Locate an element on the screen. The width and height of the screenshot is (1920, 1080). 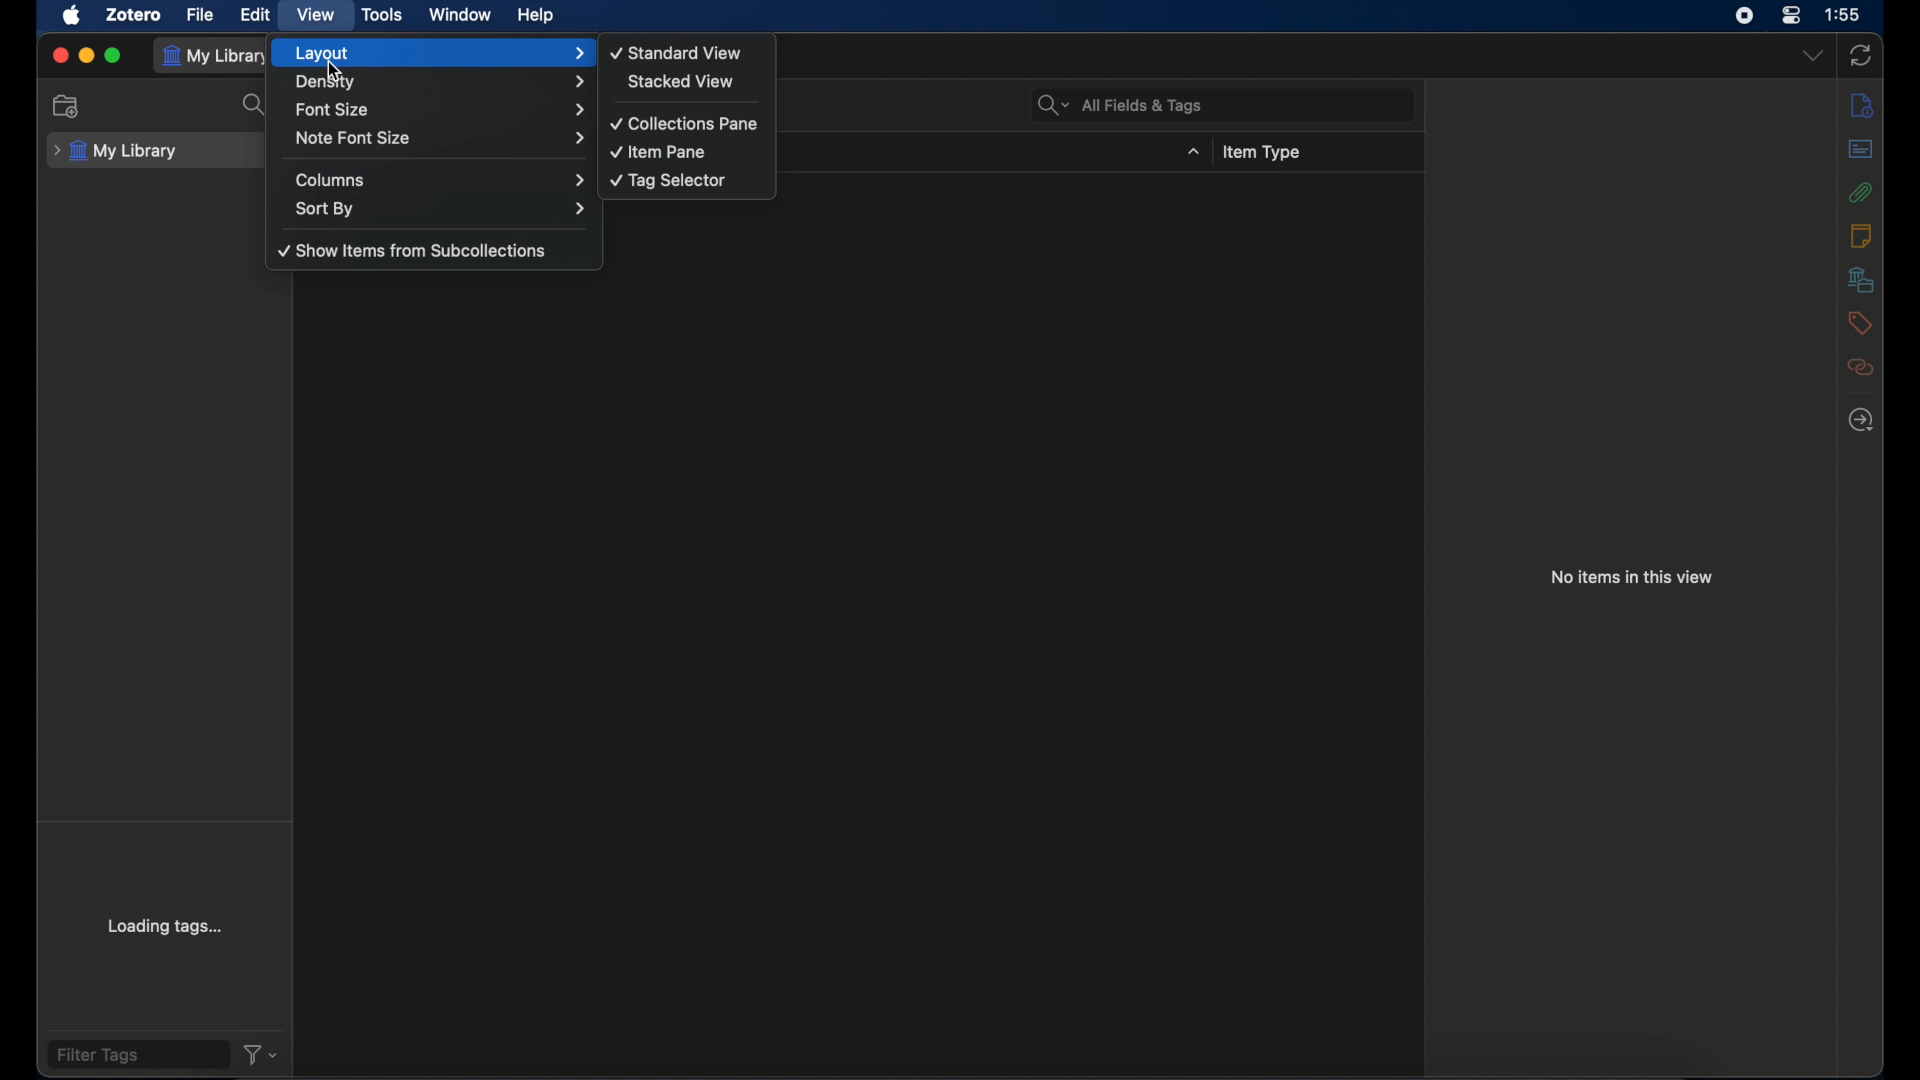
attachments is located at coordinates (1861, 192).